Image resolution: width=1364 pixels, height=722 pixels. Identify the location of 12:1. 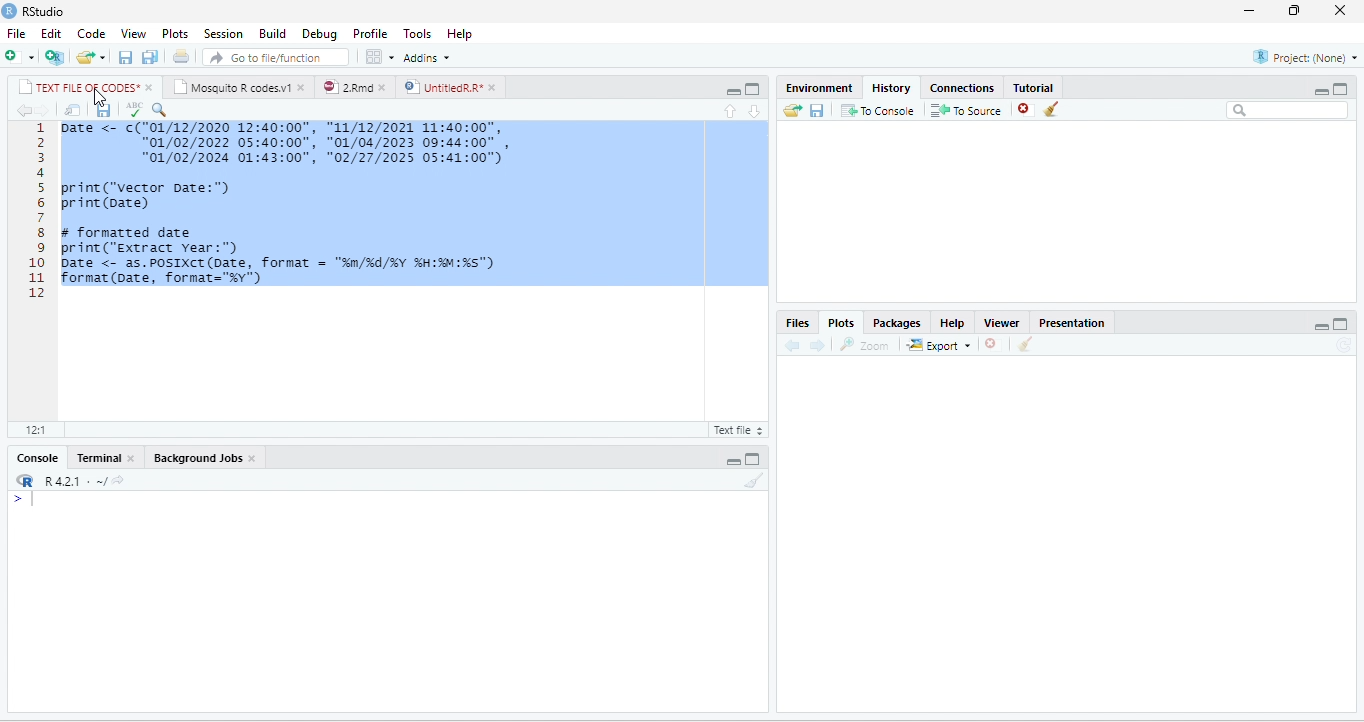
(35, 430).